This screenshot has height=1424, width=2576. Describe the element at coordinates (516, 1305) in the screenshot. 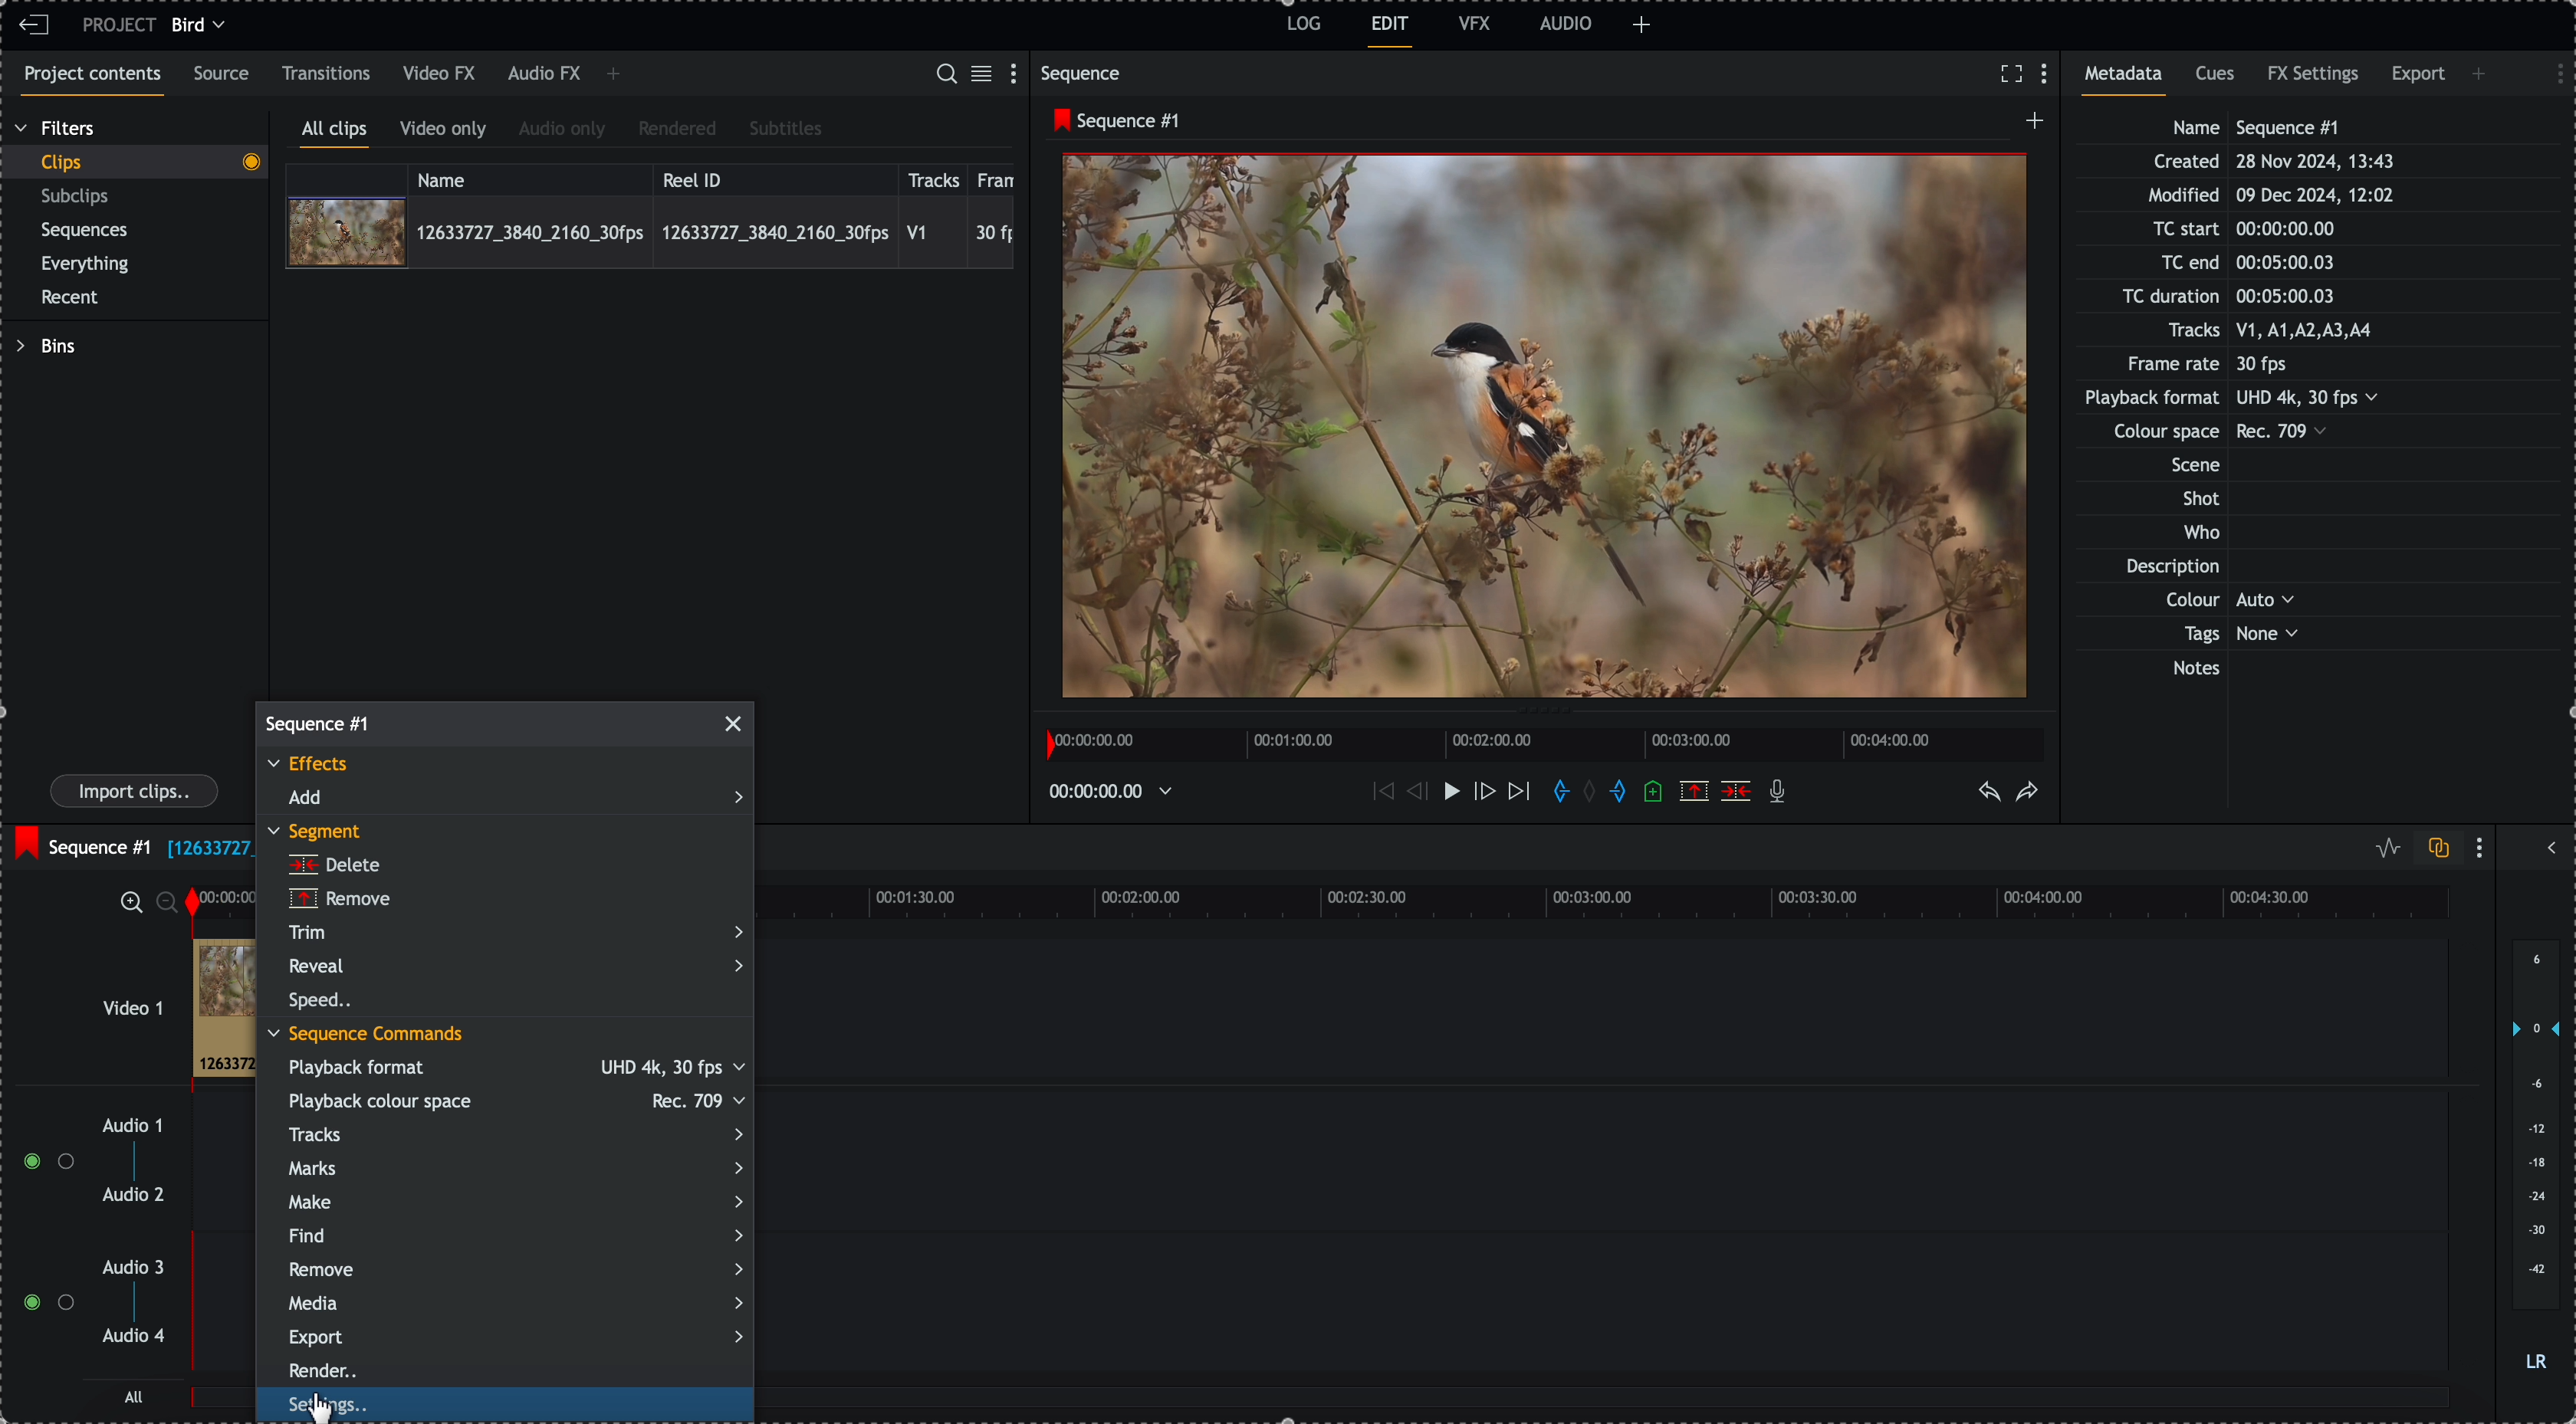

I see `media` at that location.